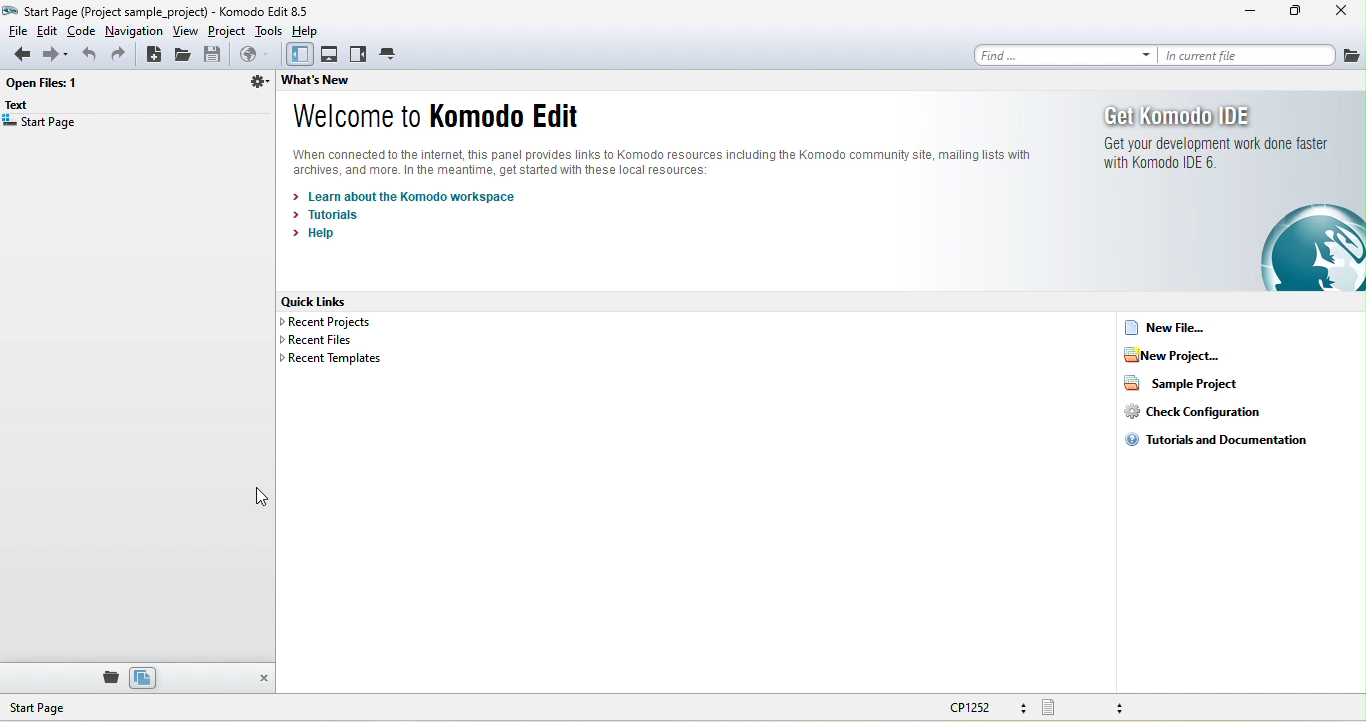  I want to click on file type, so click(1097, 707).